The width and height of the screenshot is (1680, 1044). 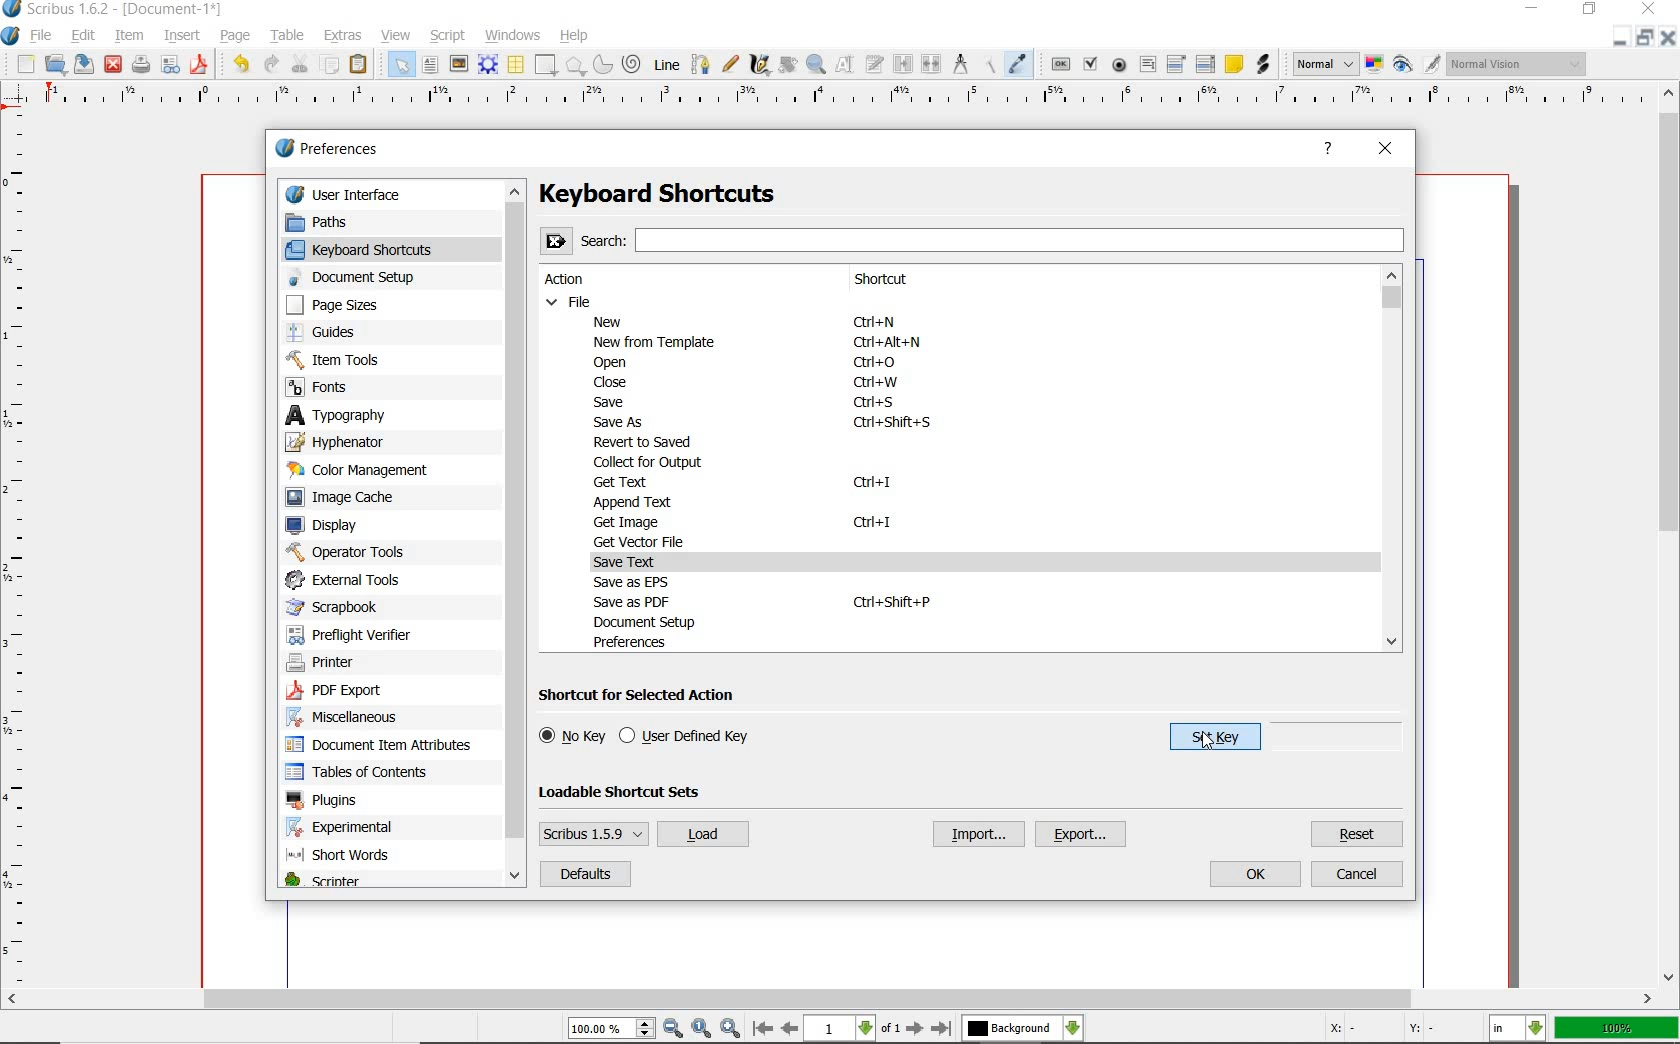 What do you see at coordinates (846, 64) in the screenshot?
I see `edit contents of frame` at bounding box center [846, 64].